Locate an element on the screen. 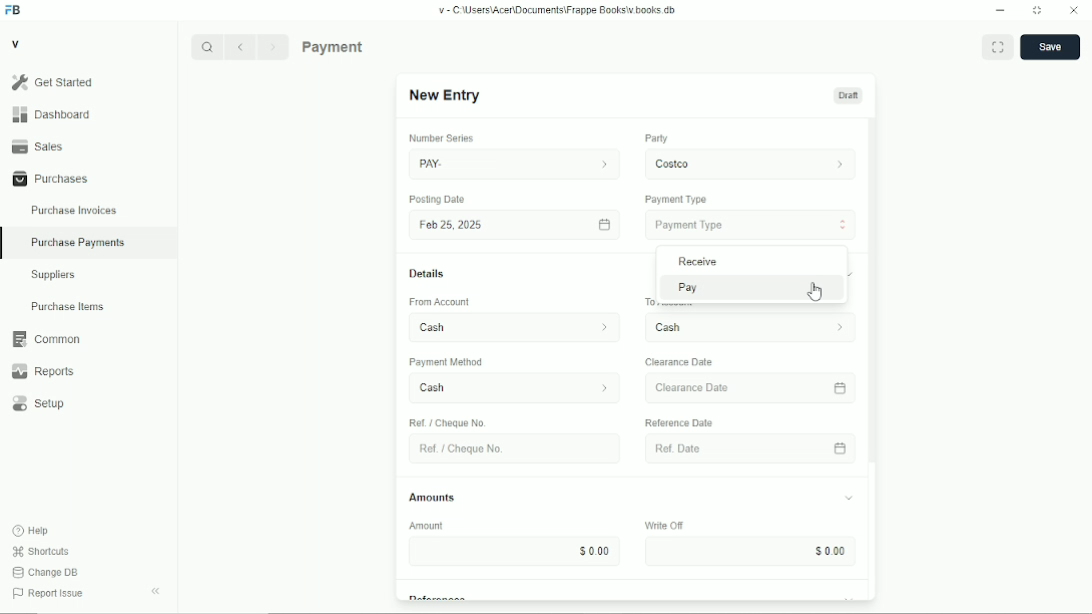 The image size is (1092, 614). Purchase Items is located at coordinates (88, 306).